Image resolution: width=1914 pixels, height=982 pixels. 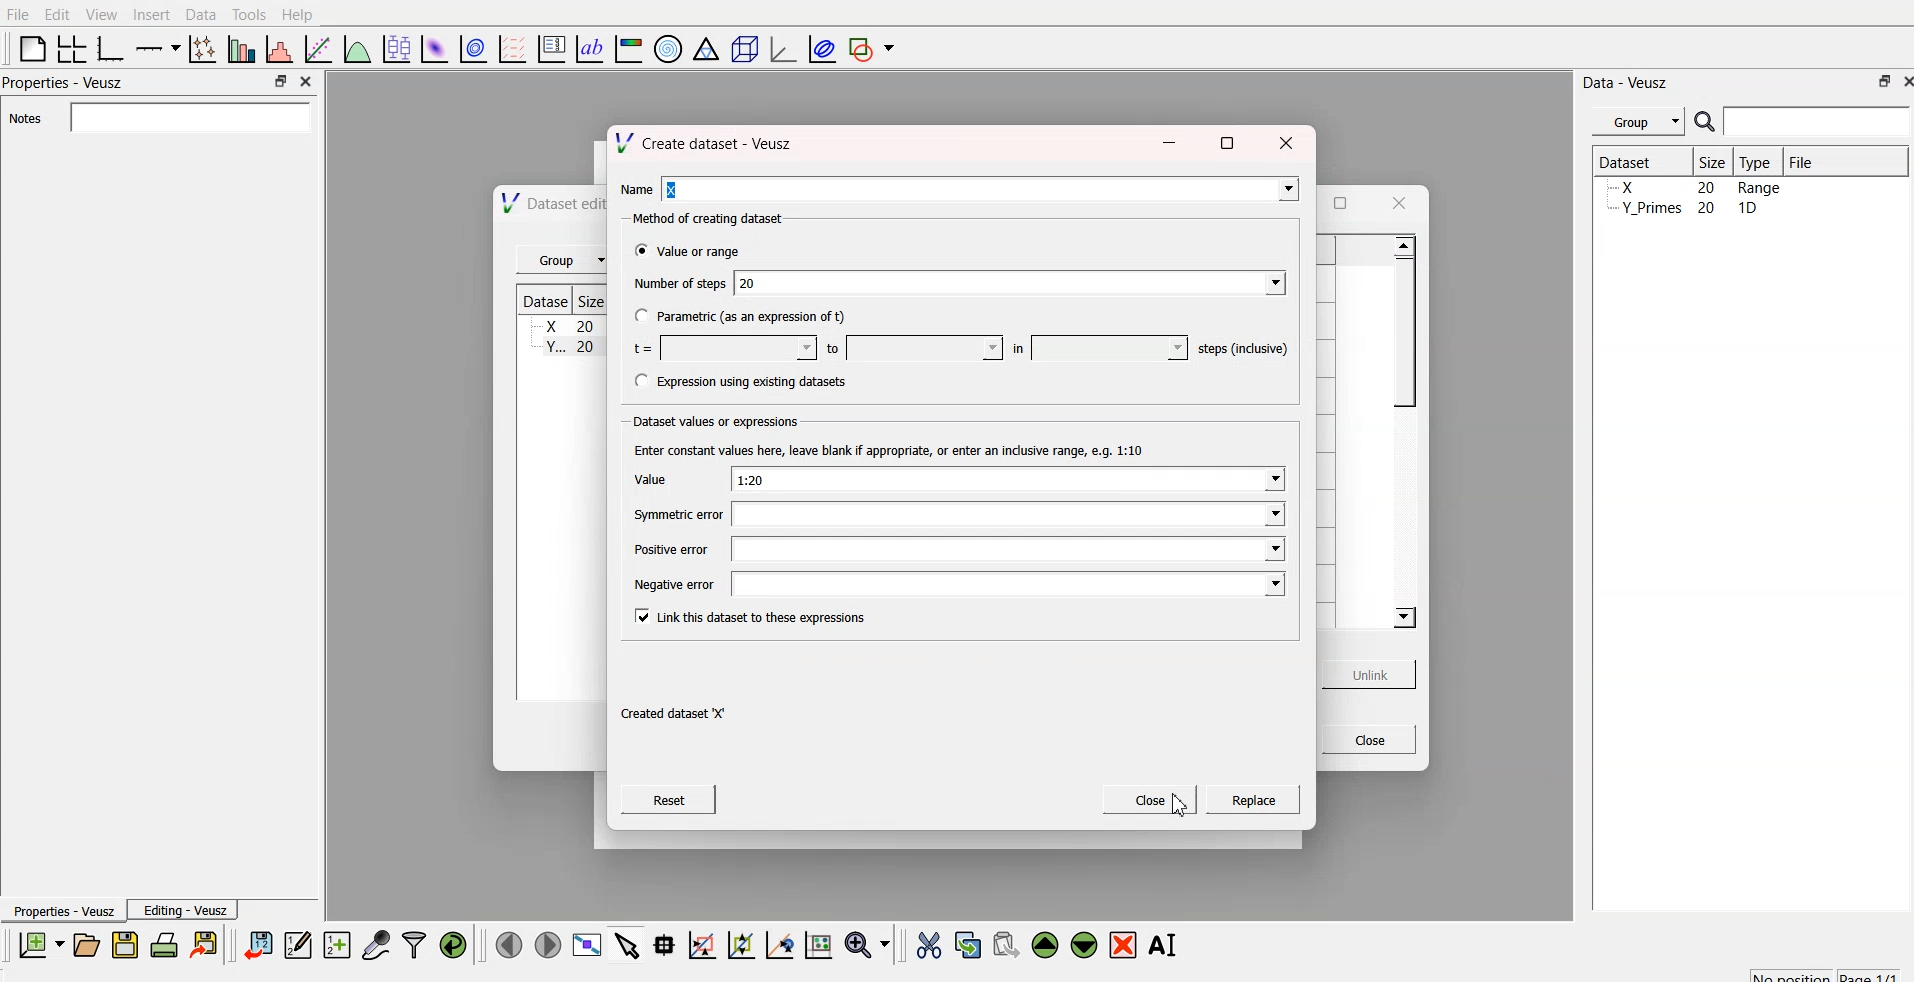 What do you see at coordinates (155, 46) in the screenshot?
I see `plot on axis` at bounding box center [155, 46].